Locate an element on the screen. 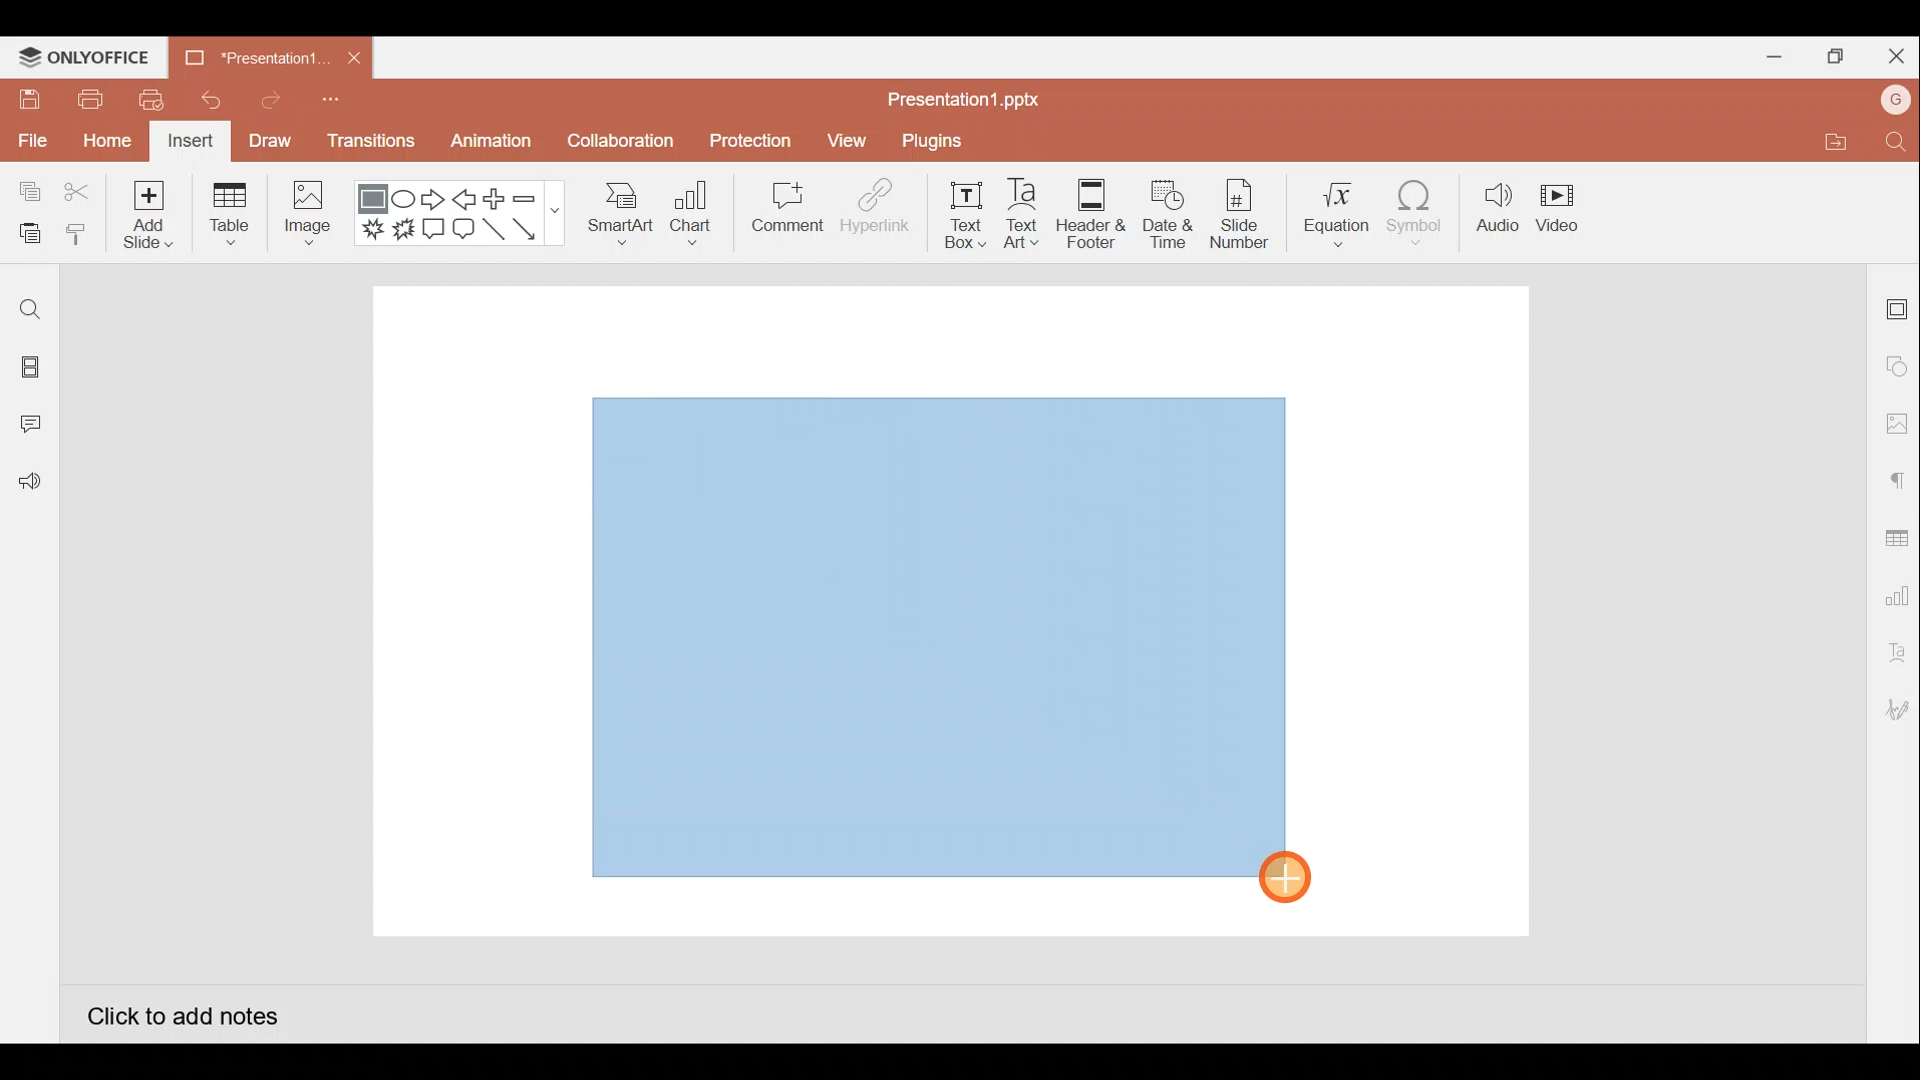  Undo is located at coordinates (203, 100).